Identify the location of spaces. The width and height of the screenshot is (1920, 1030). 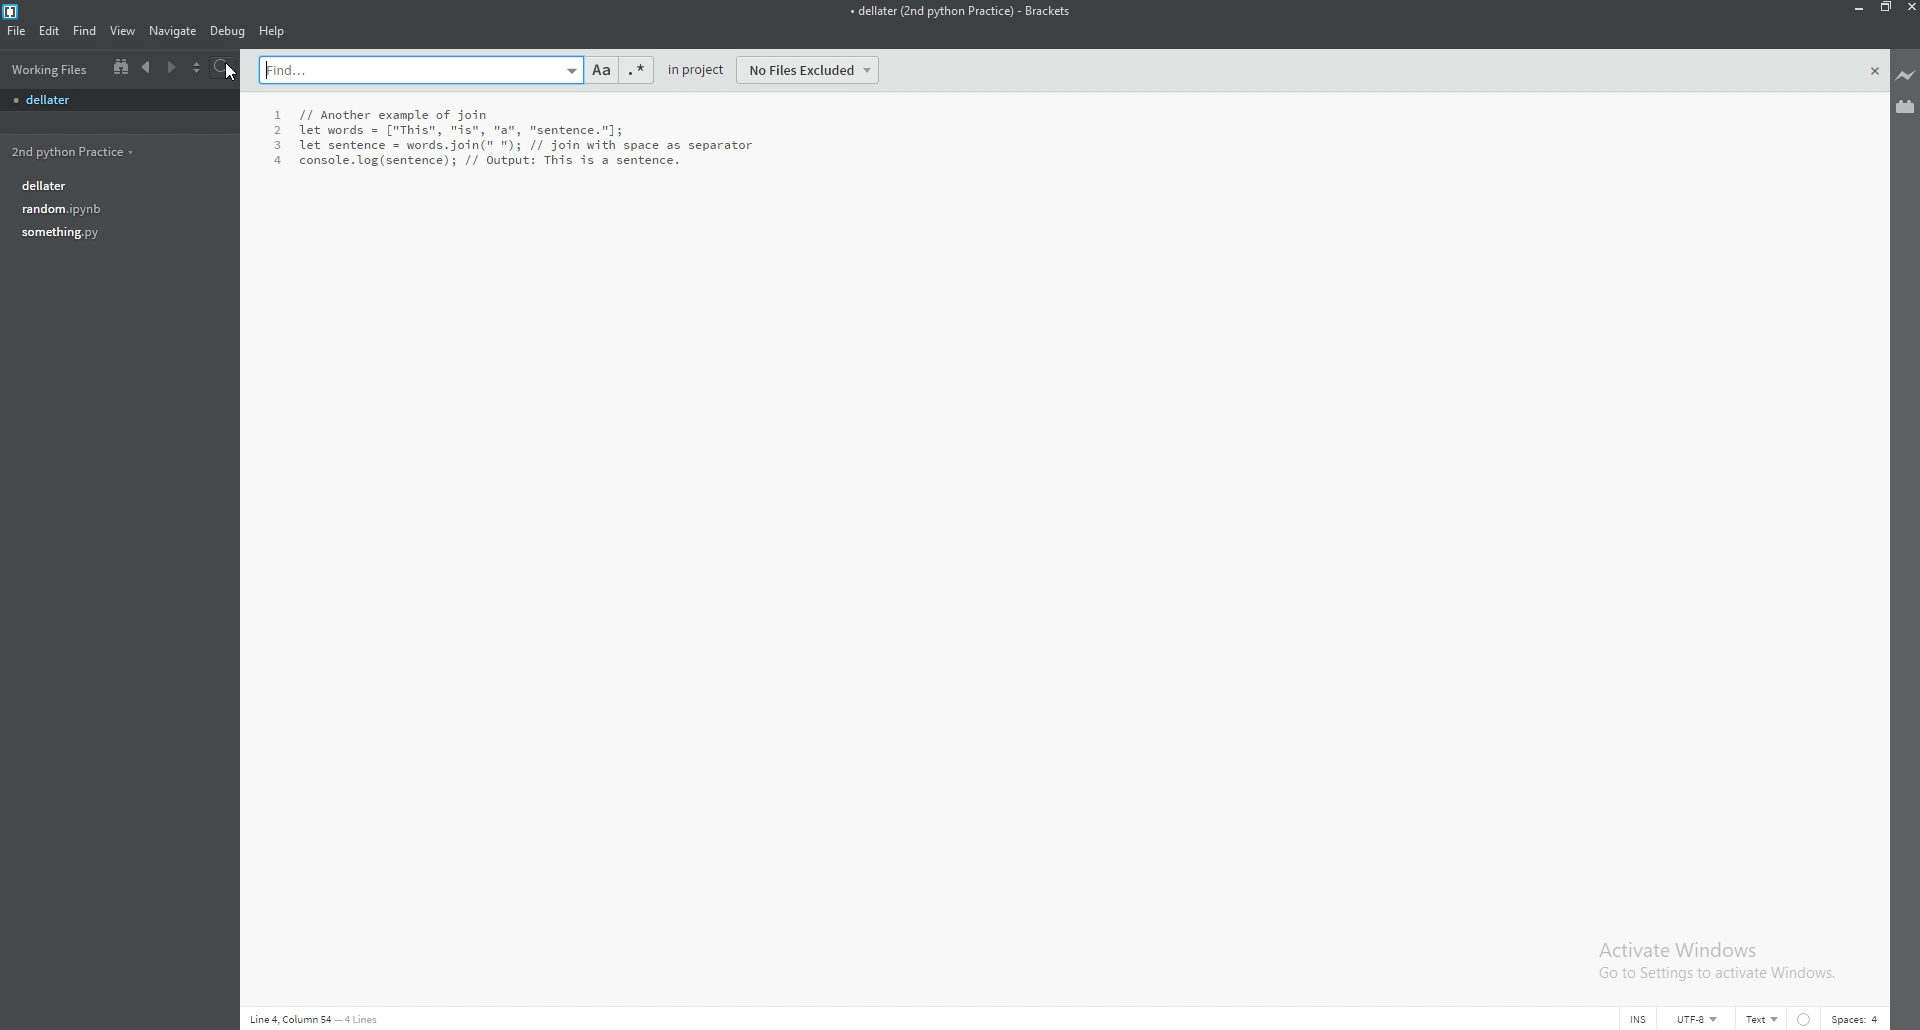
(1857, 1018).